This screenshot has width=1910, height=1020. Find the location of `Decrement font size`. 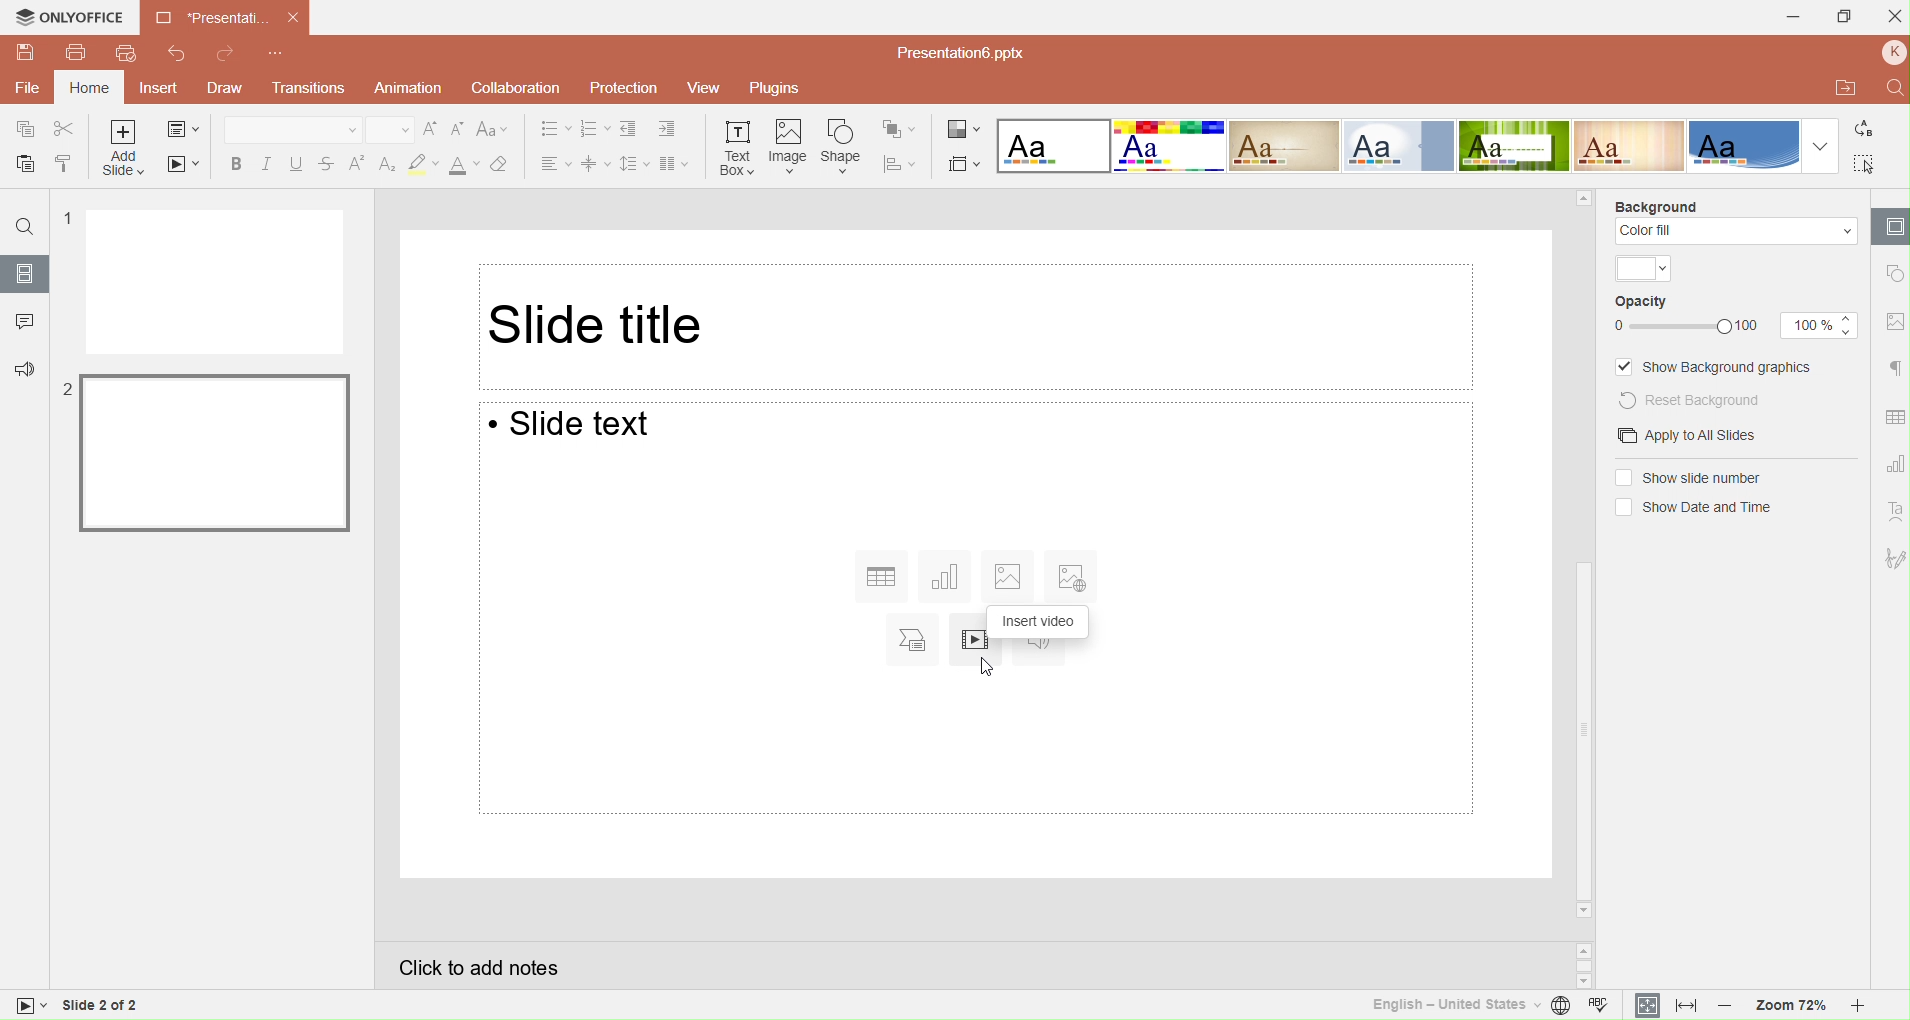

Decrement font size is located at coordinates (458, 130).